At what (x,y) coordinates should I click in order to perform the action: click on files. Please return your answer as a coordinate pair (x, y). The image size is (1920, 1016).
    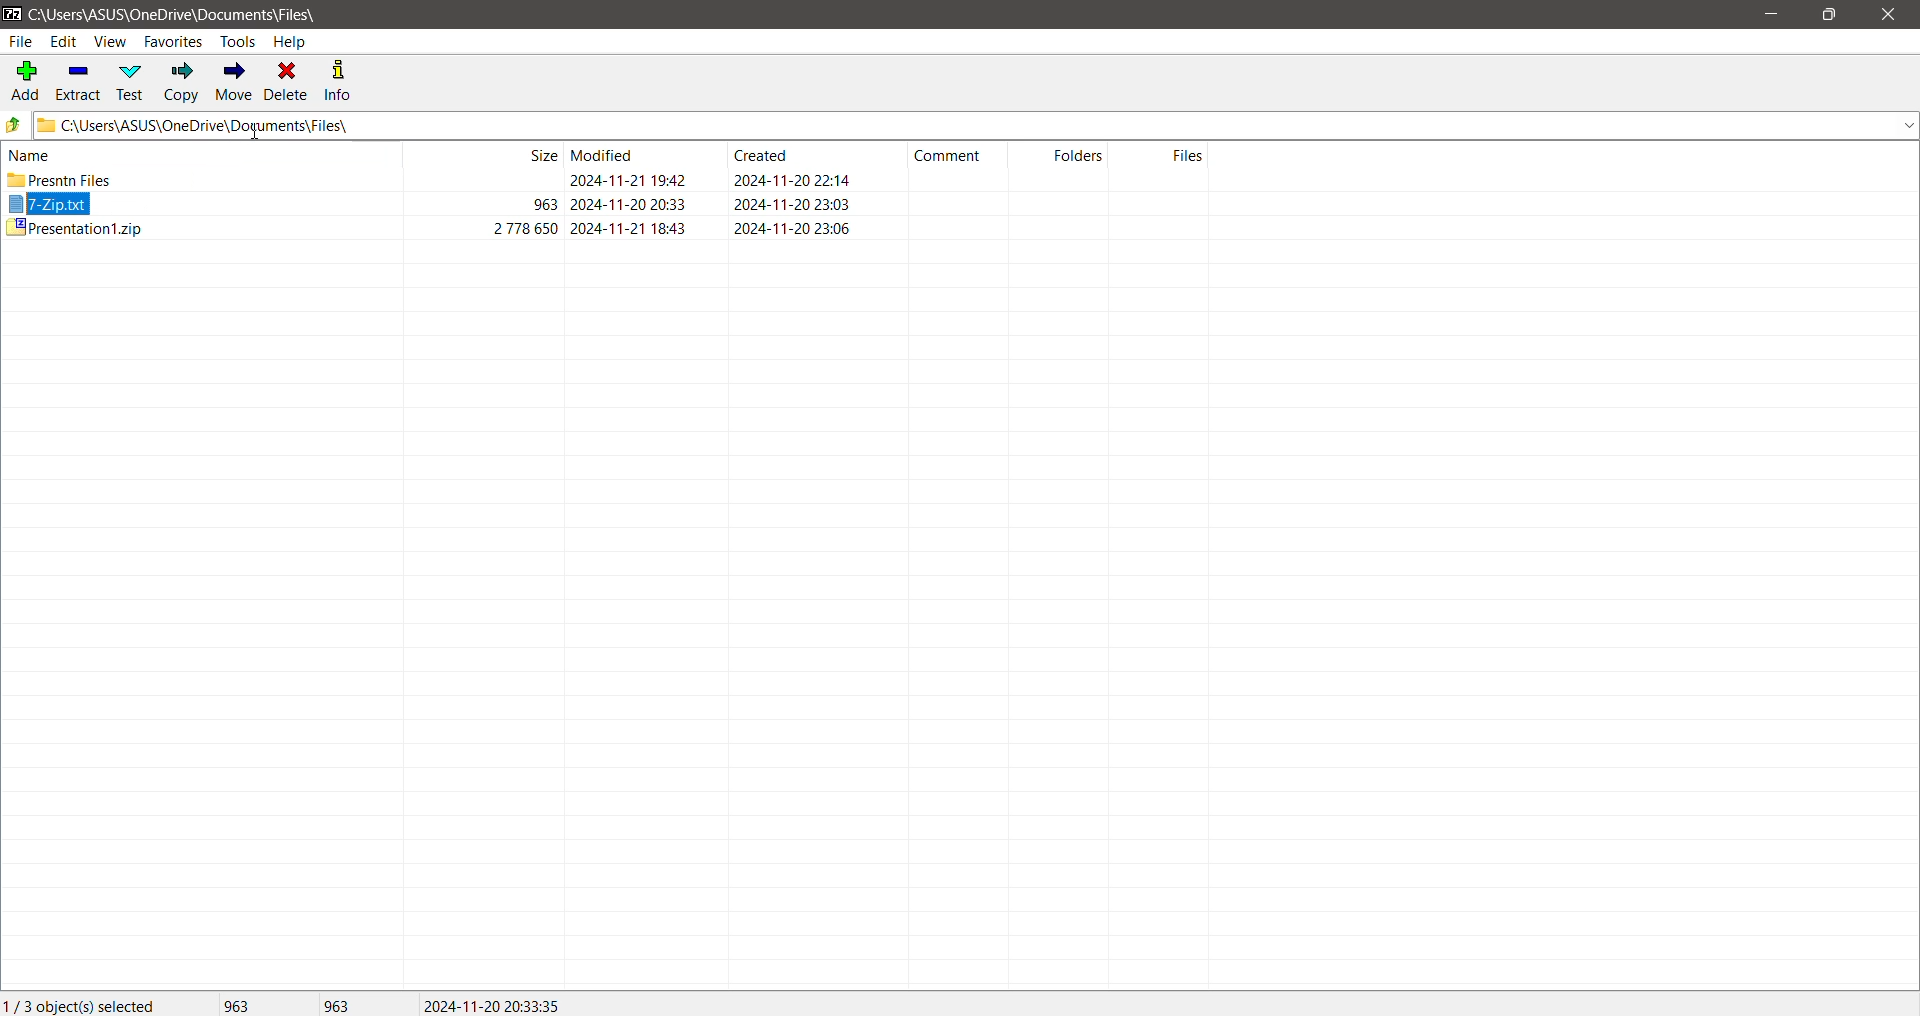
    Looking at the image, I should click on (1188, 155).